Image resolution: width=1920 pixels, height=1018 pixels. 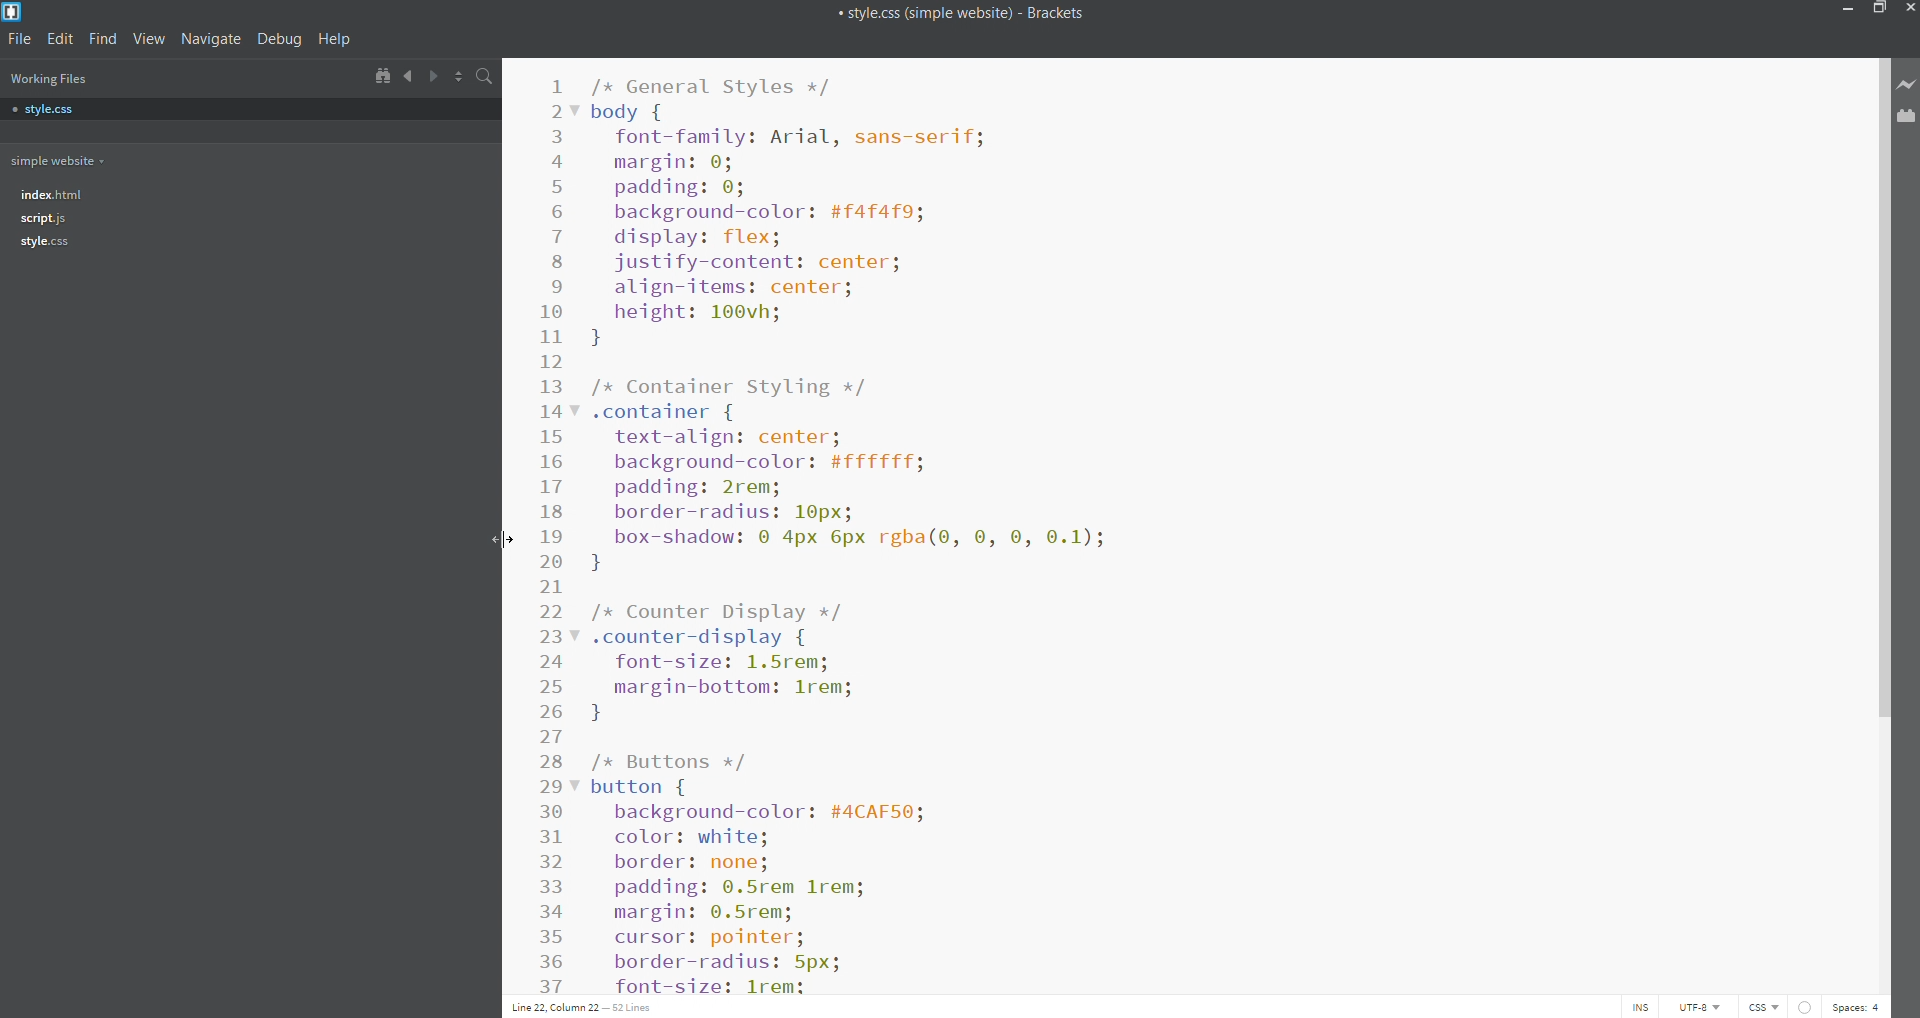 What do you see at coordinates (485, 75) in the screenshot?
I see `search` at bounding box center [485, 75].